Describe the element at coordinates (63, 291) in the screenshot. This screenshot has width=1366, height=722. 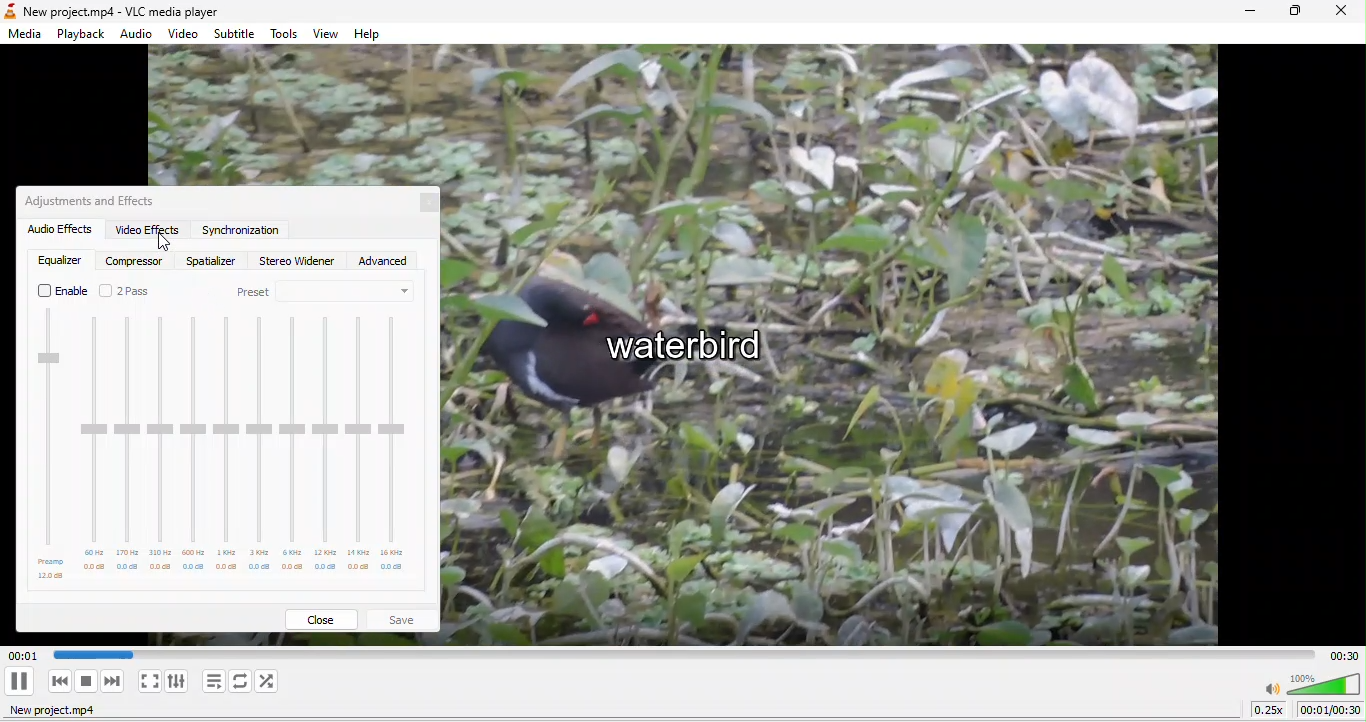
I see `Enable` at that location.